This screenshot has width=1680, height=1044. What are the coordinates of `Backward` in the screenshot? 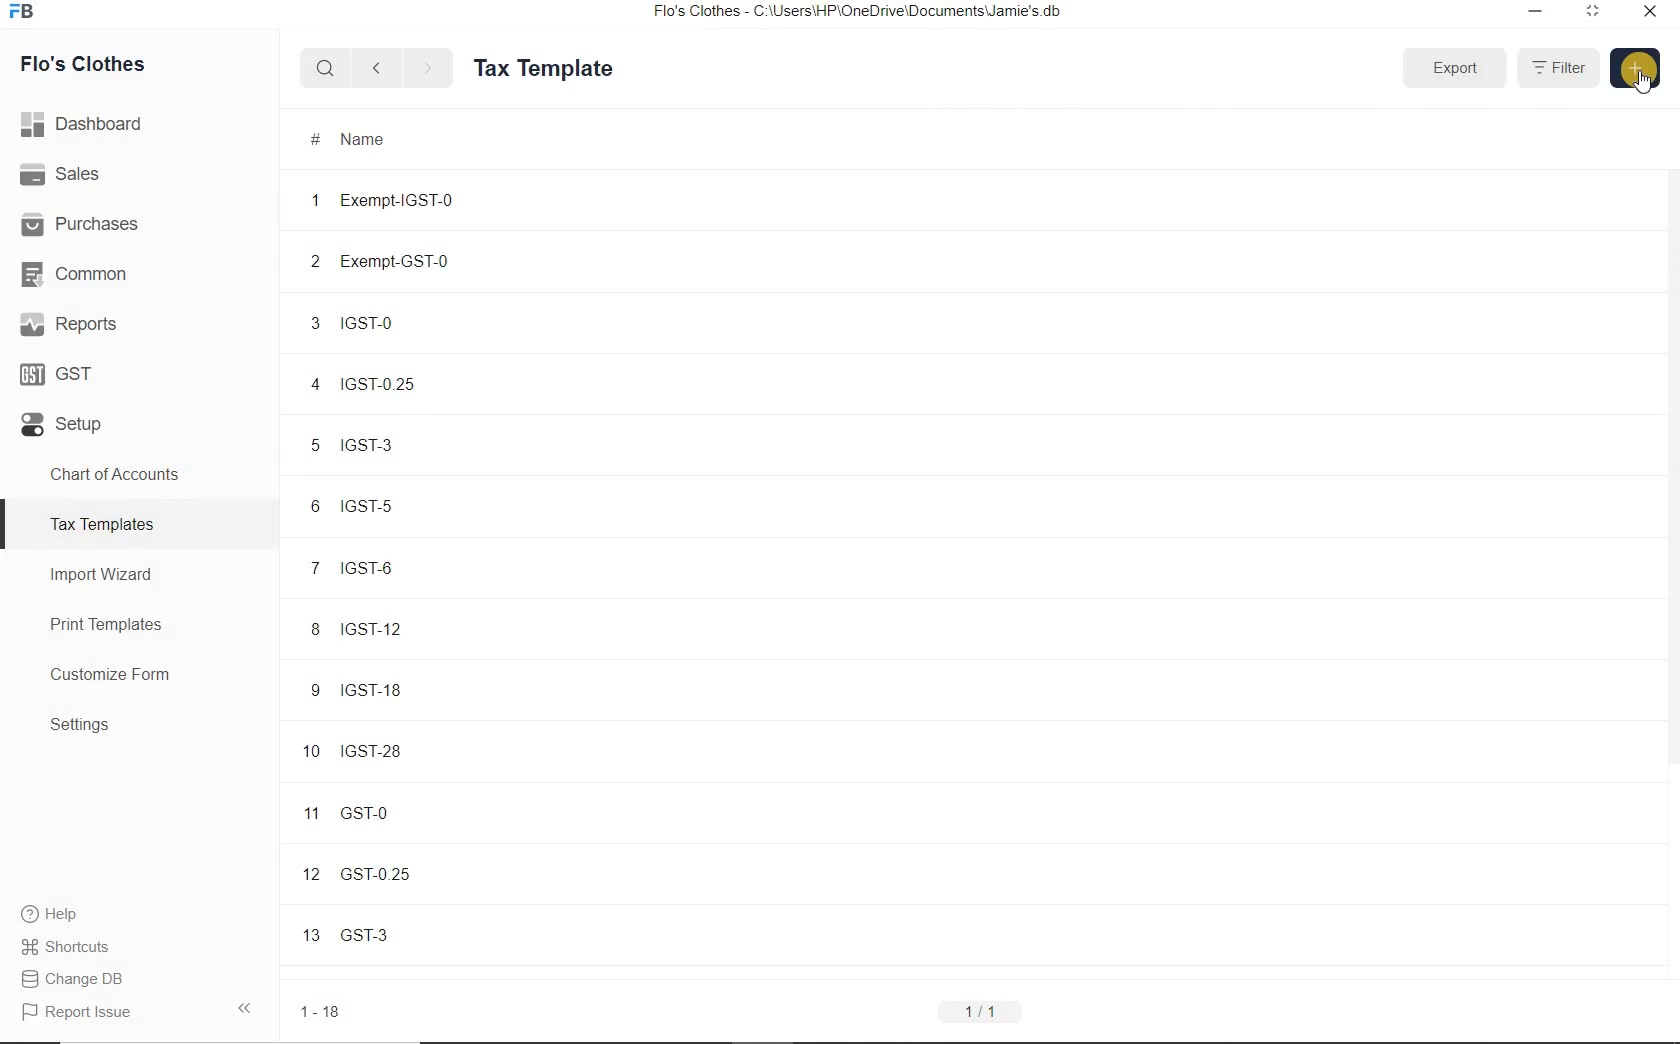 It's located at (376, 67).